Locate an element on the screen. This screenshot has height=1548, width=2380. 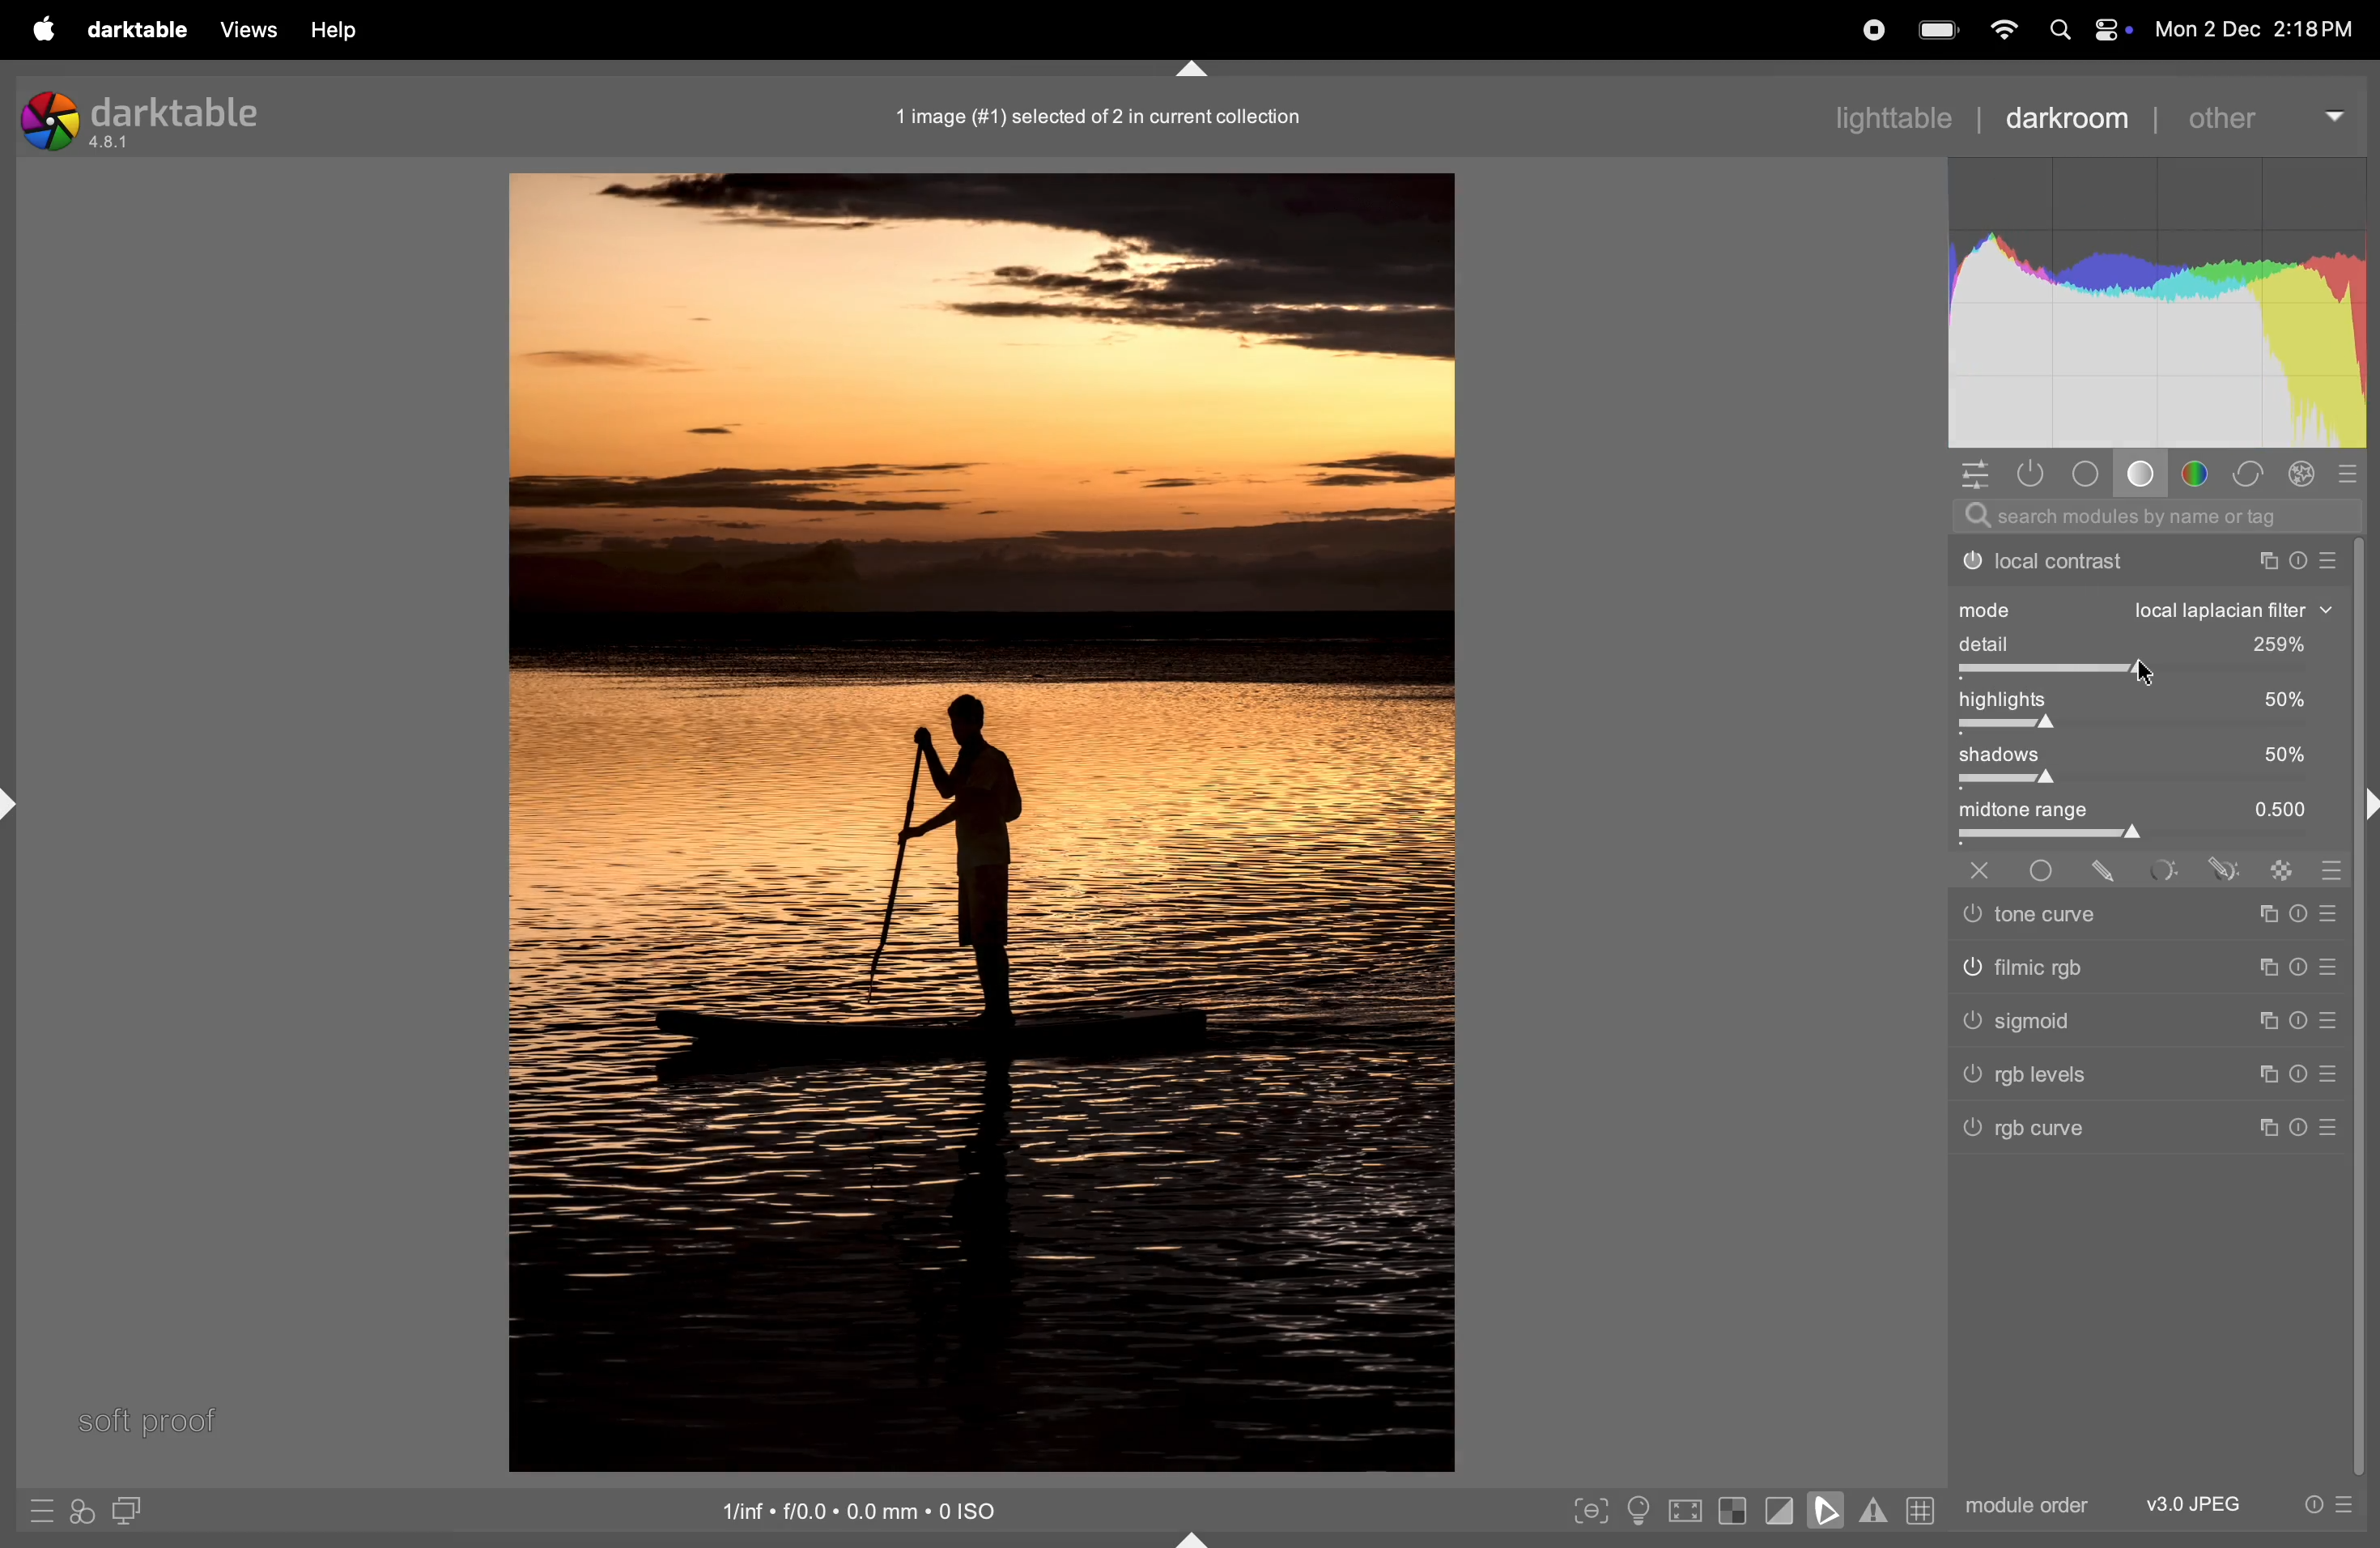
sign  is located at coordinates (2337, 914).